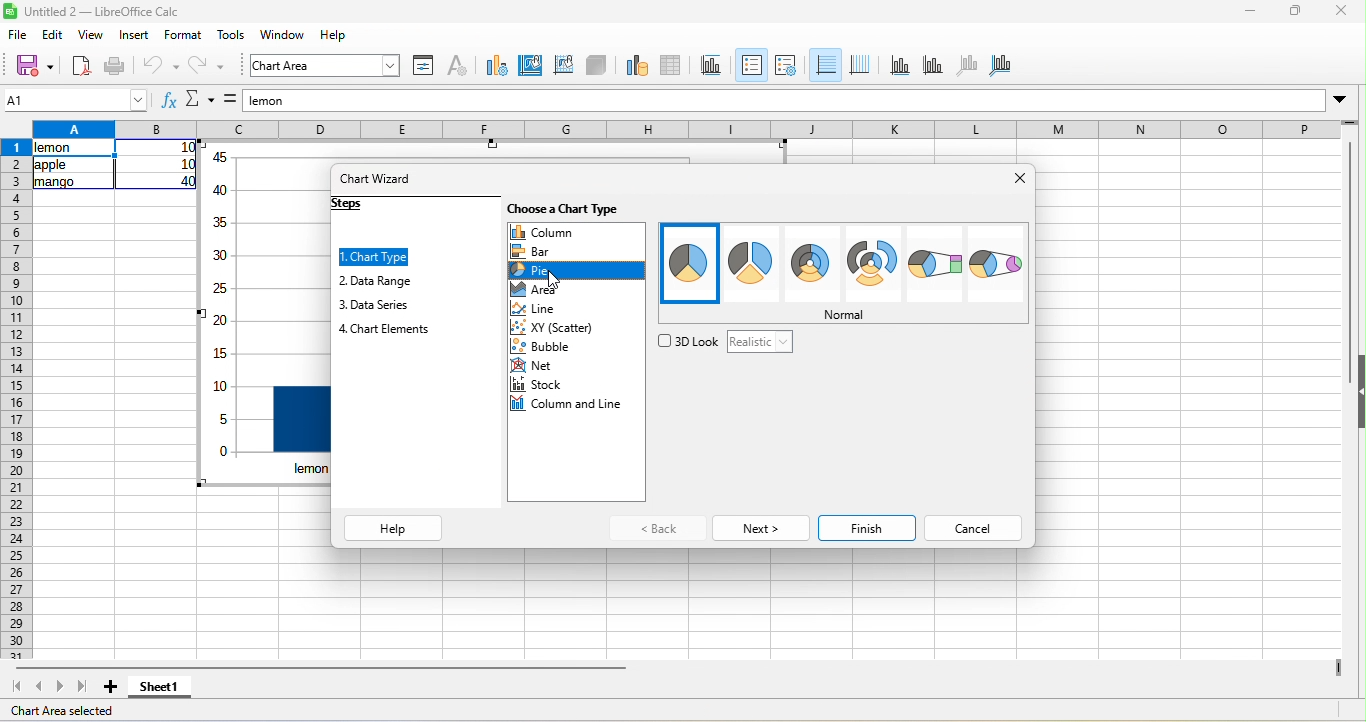 This screenshot has width=1366, height=722. Describe the element at coordinates (53, 185) in the screenshot. I see `mango` at that location.